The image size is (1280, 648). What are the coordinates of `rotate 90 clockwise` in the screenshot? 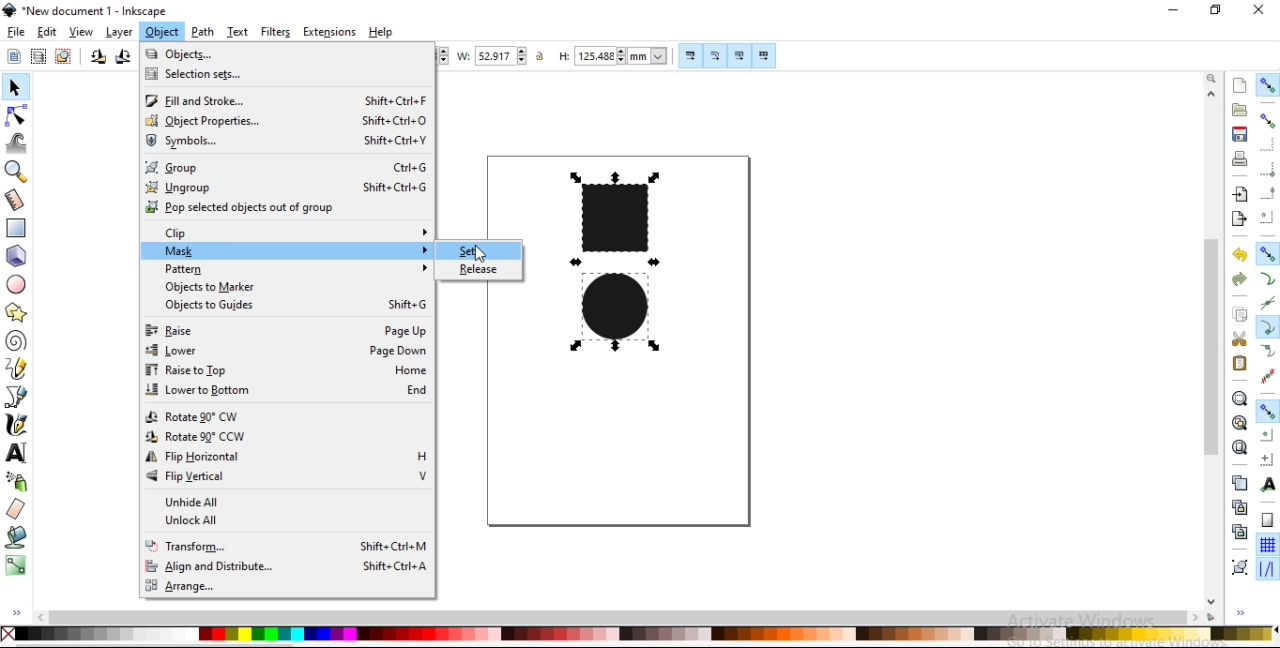 It's located at (122, 58).